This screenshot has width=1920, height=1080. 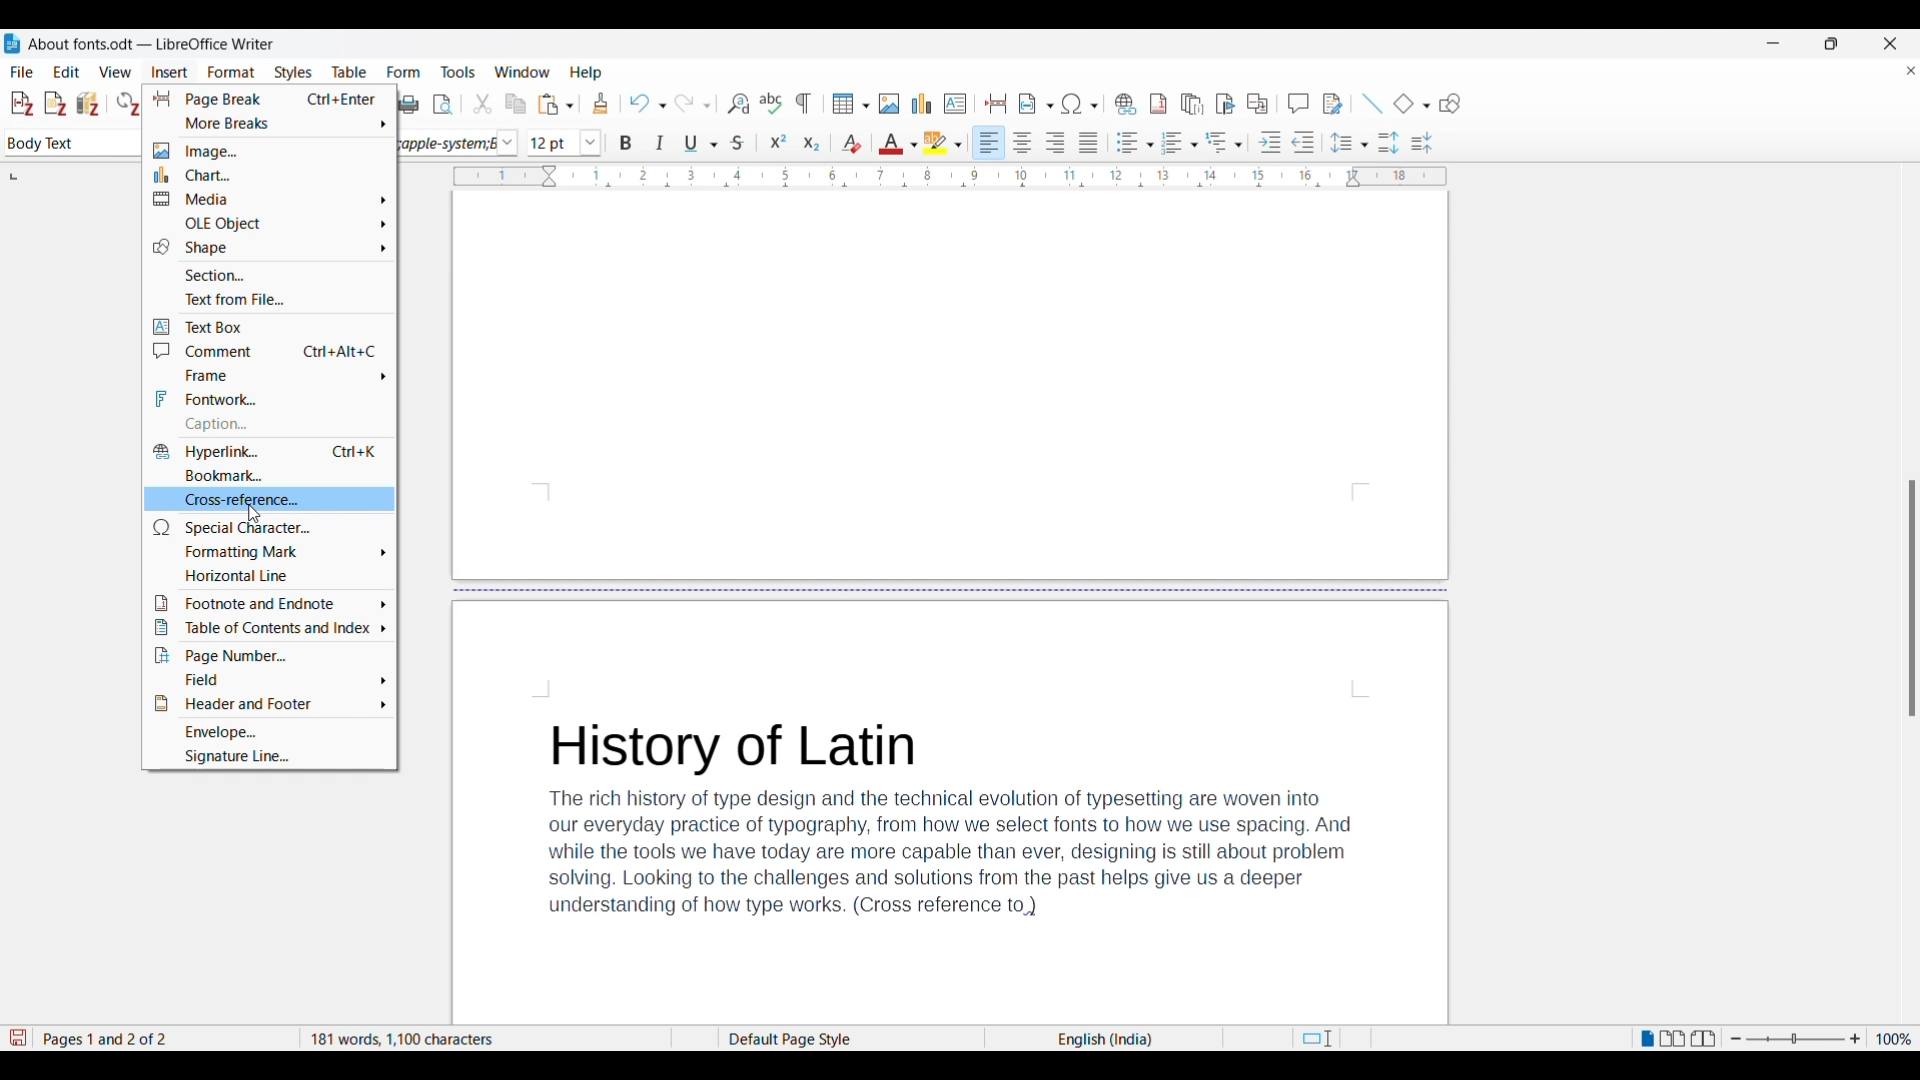 What do you see at coordinates (553, 142) in the screenshot?
I see `Input font` at bounding box center [553, 142].